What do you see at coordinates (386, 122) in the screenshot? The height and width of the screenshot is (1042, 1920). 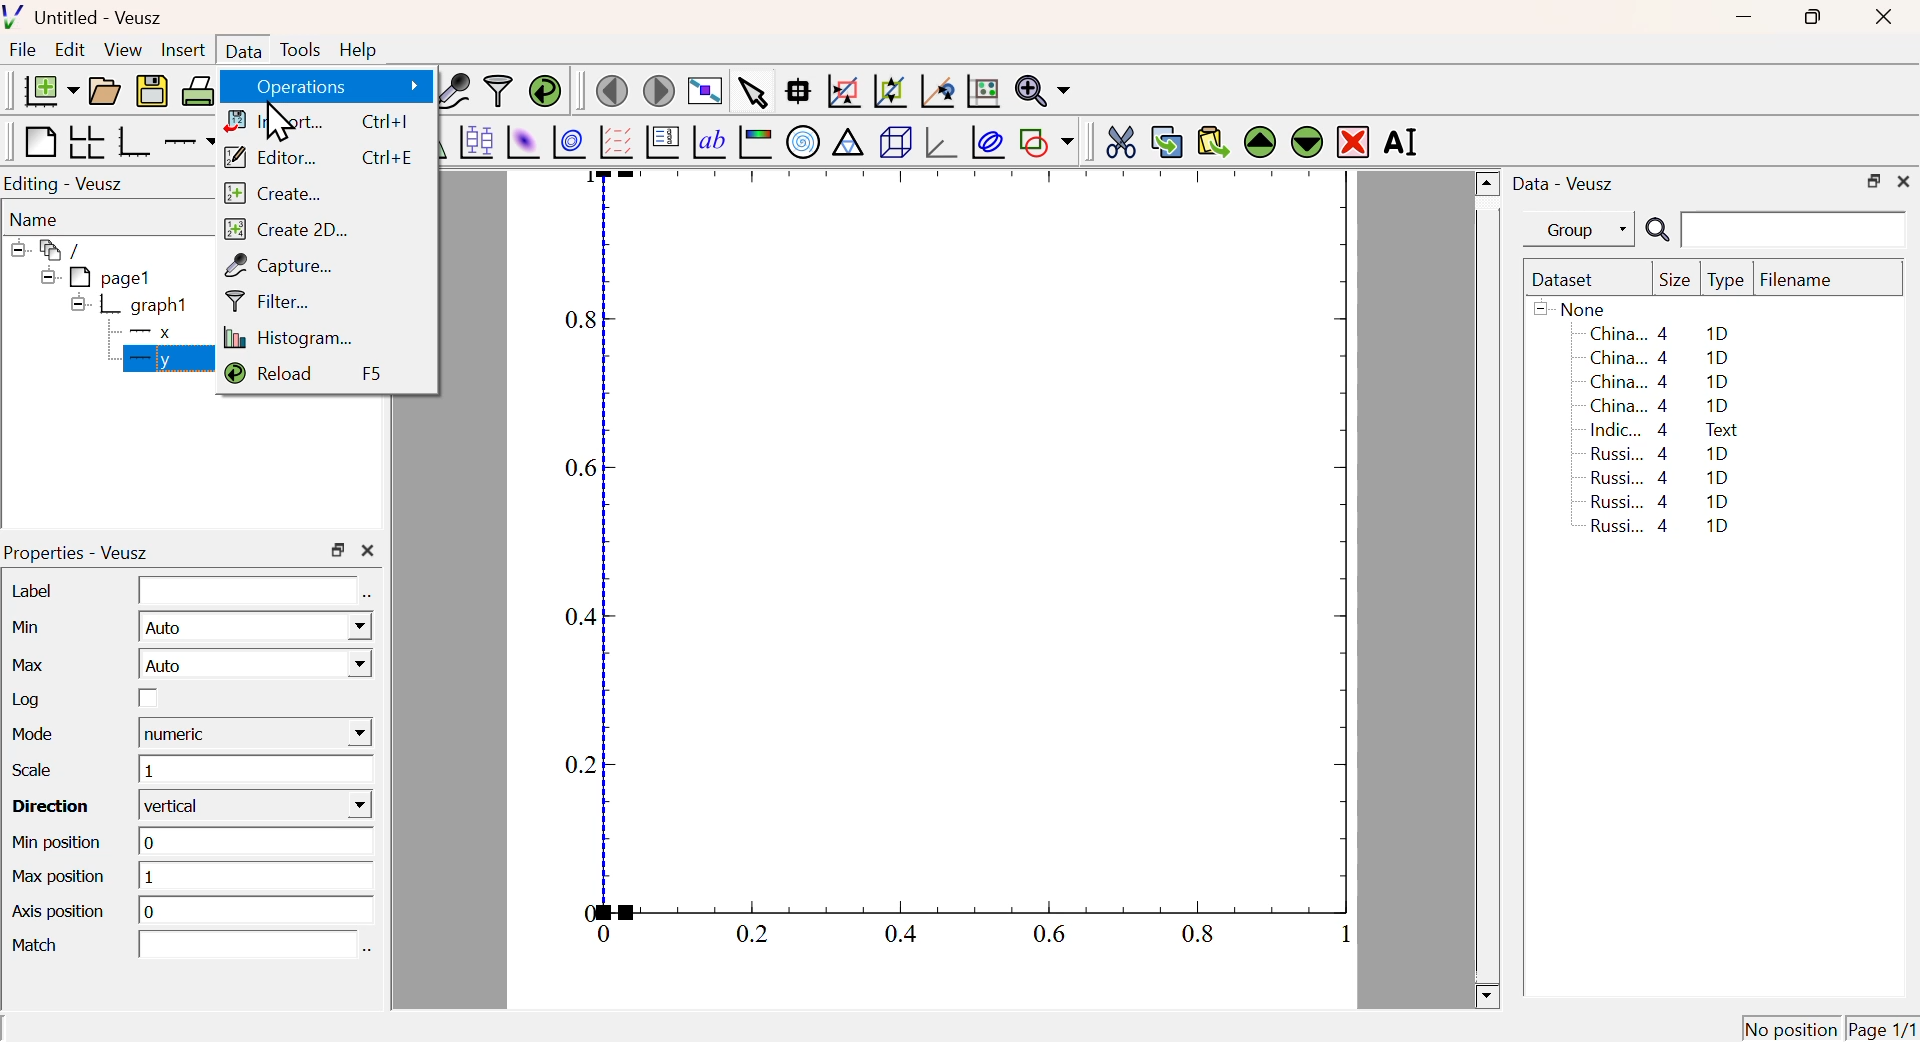 I see `Ctrl+l` at bounding box center [386, 122].